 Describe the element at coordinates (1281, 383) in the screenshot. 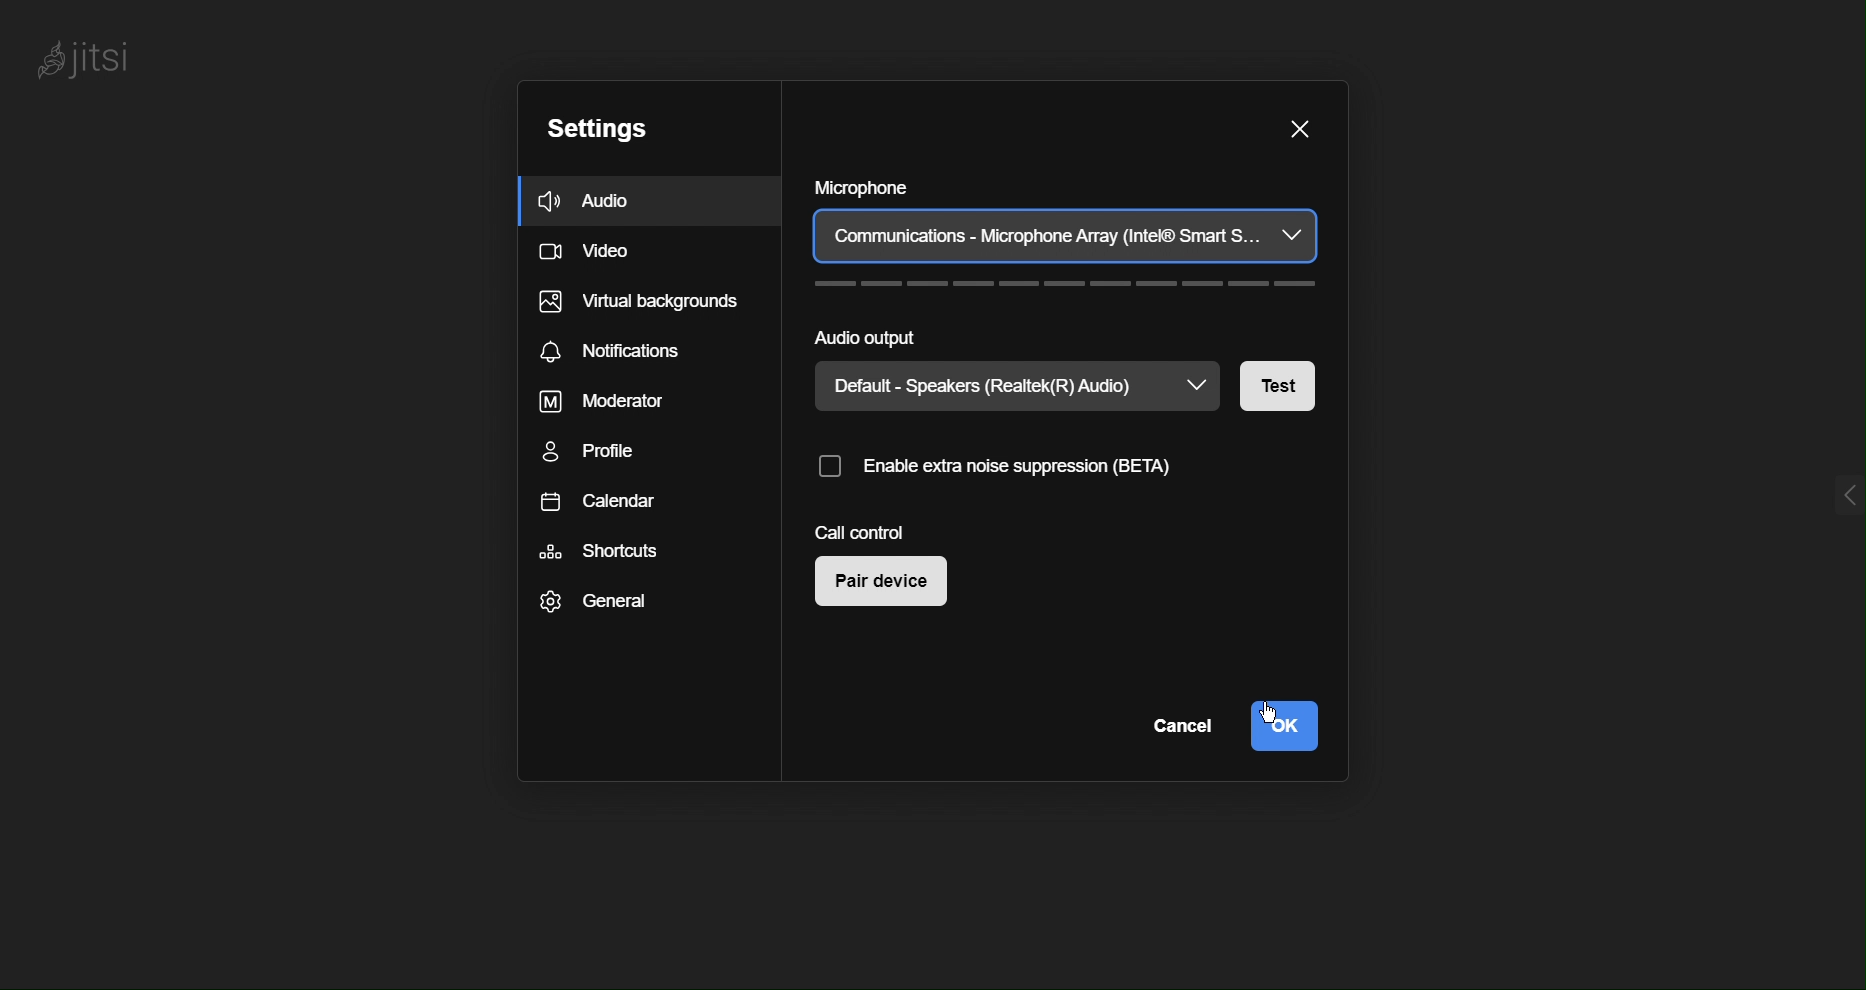

I see `Test` at that location.